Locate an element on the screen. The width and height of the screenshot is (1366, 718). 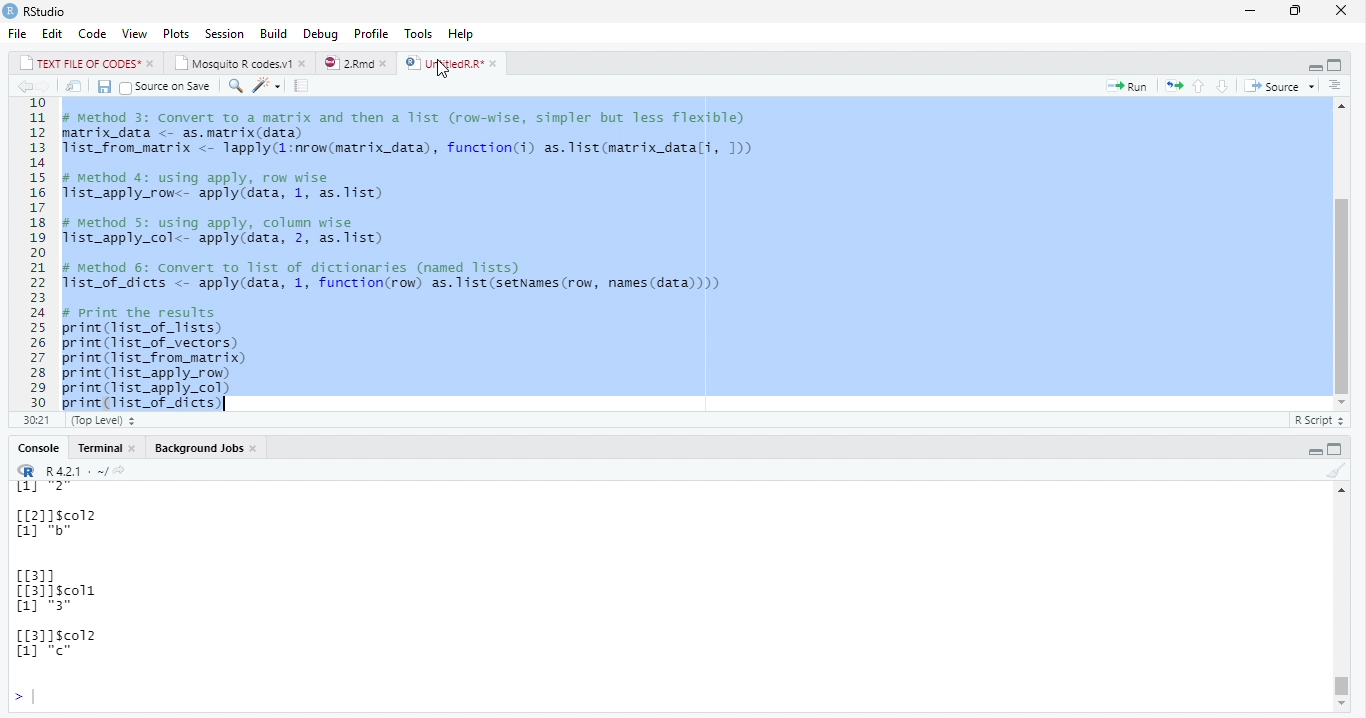
Hide is located at coordinates (1313, 449).